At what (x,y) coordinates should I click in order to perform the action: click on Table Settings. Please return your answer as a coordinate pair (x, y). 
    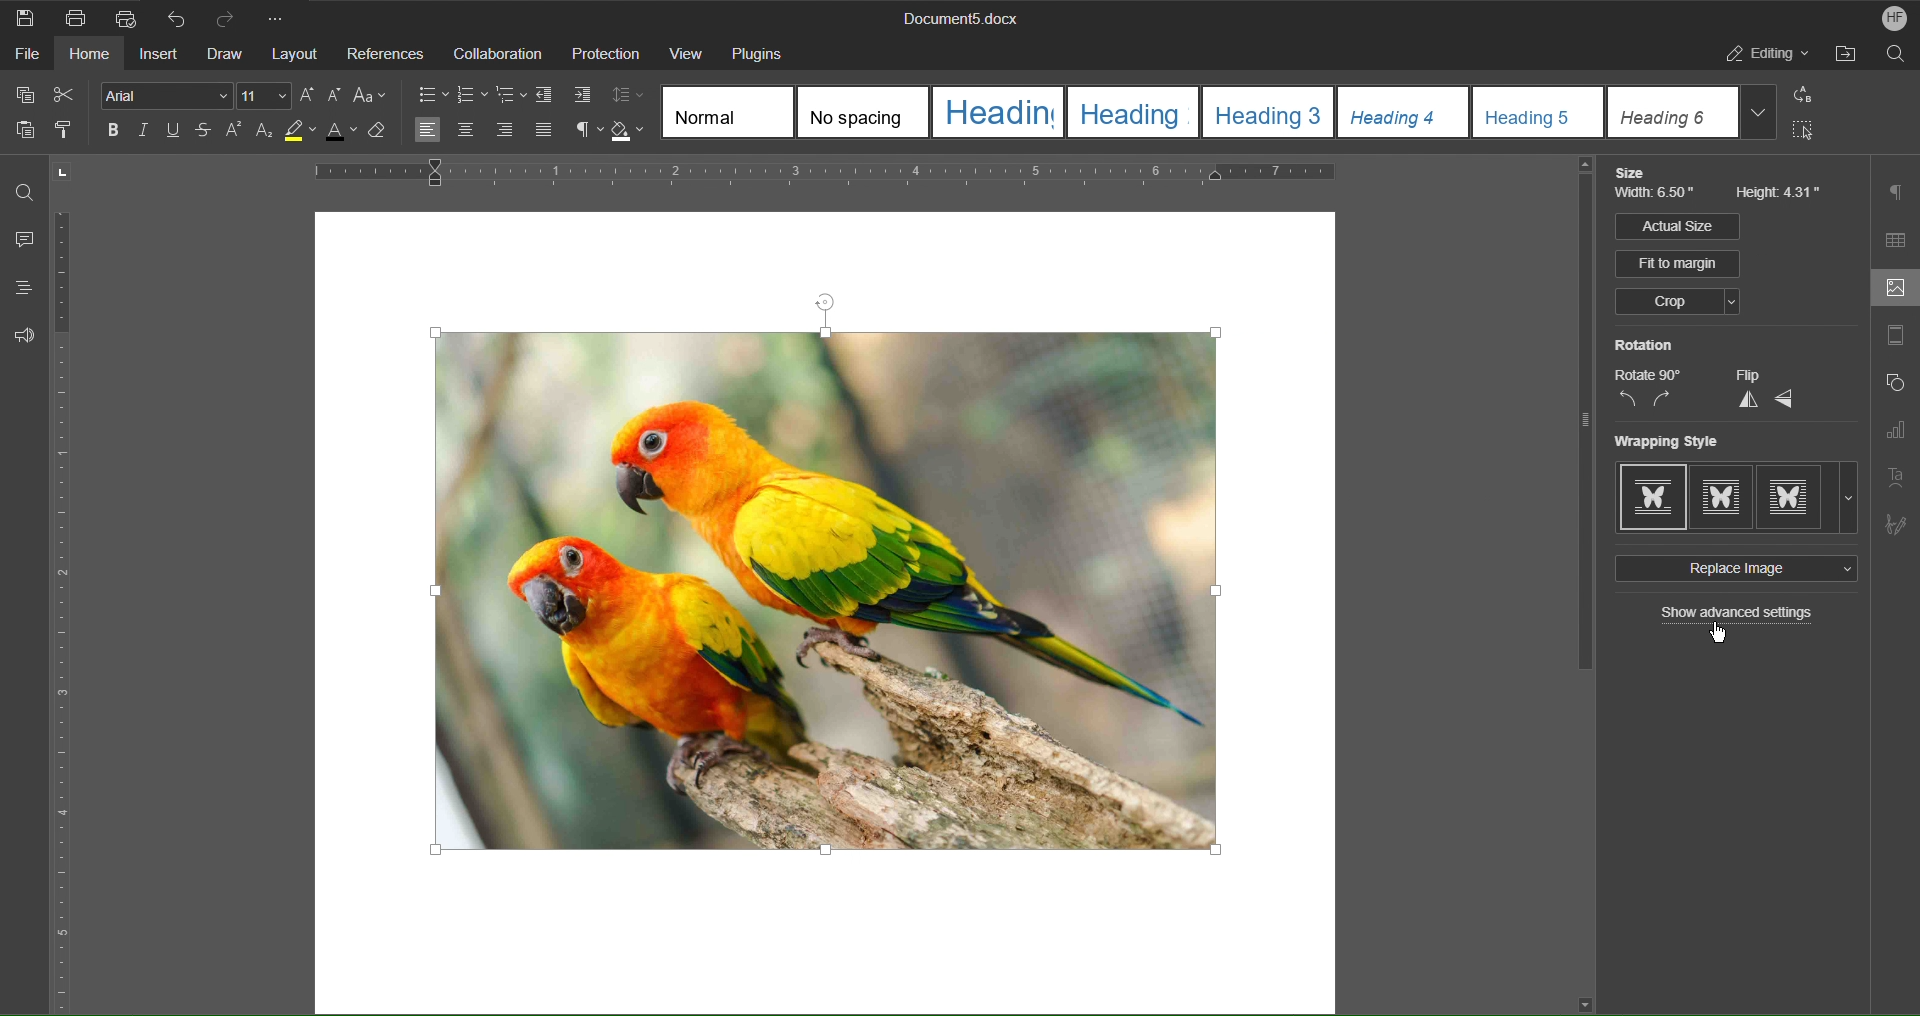
    Looking at the image, I should click on (1896, 240).